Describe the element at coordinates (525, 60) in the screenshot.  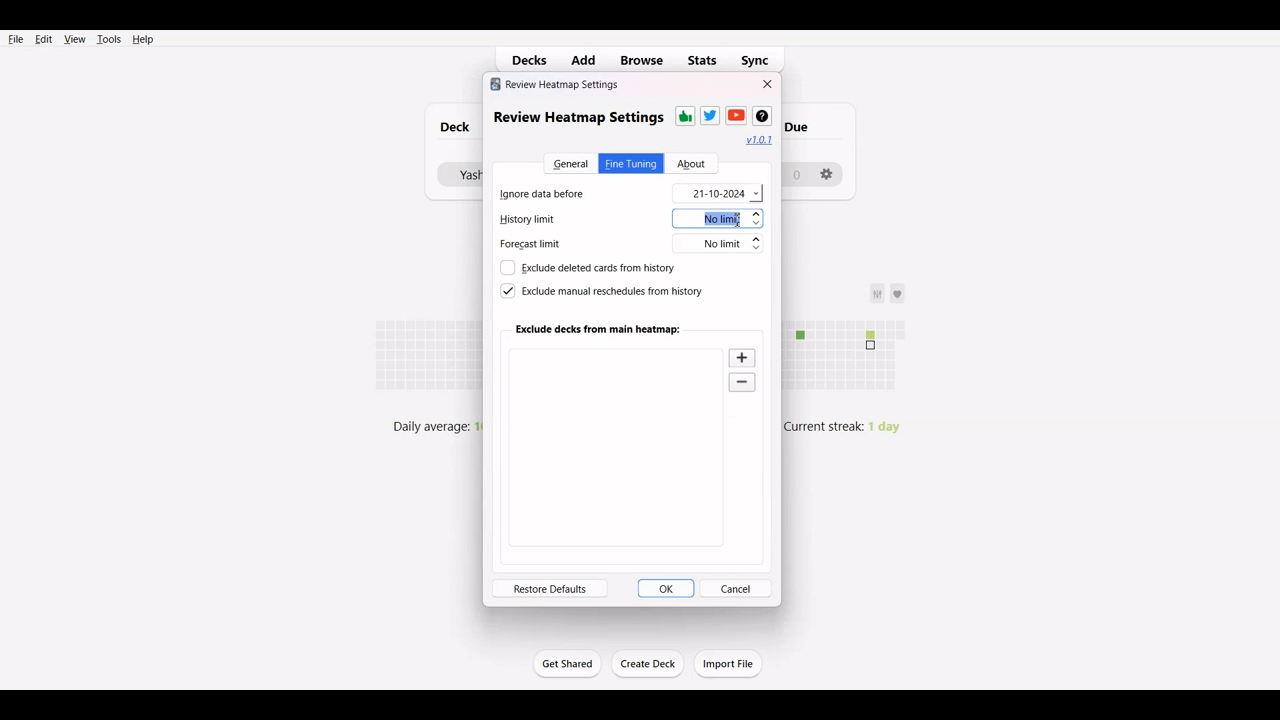
I see `Decks` at that location.